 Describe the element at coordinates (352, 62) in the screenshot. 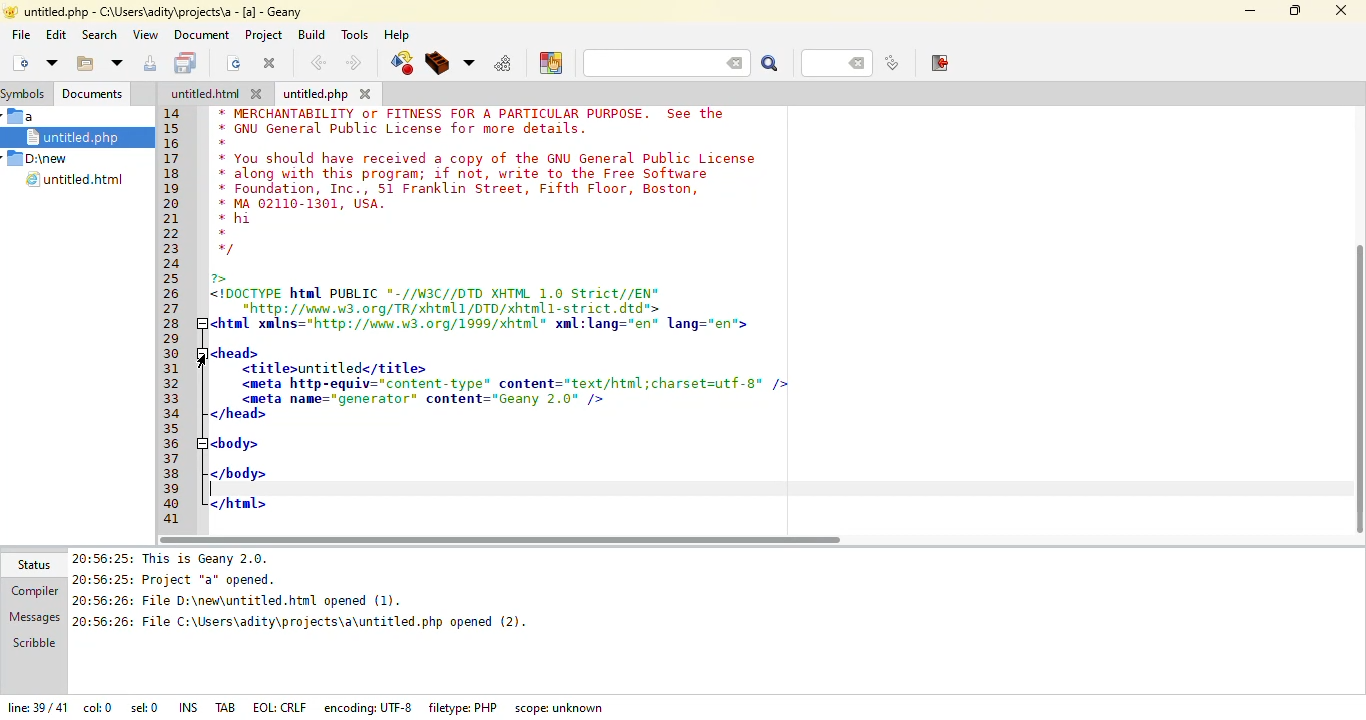

I see `next` at that location.